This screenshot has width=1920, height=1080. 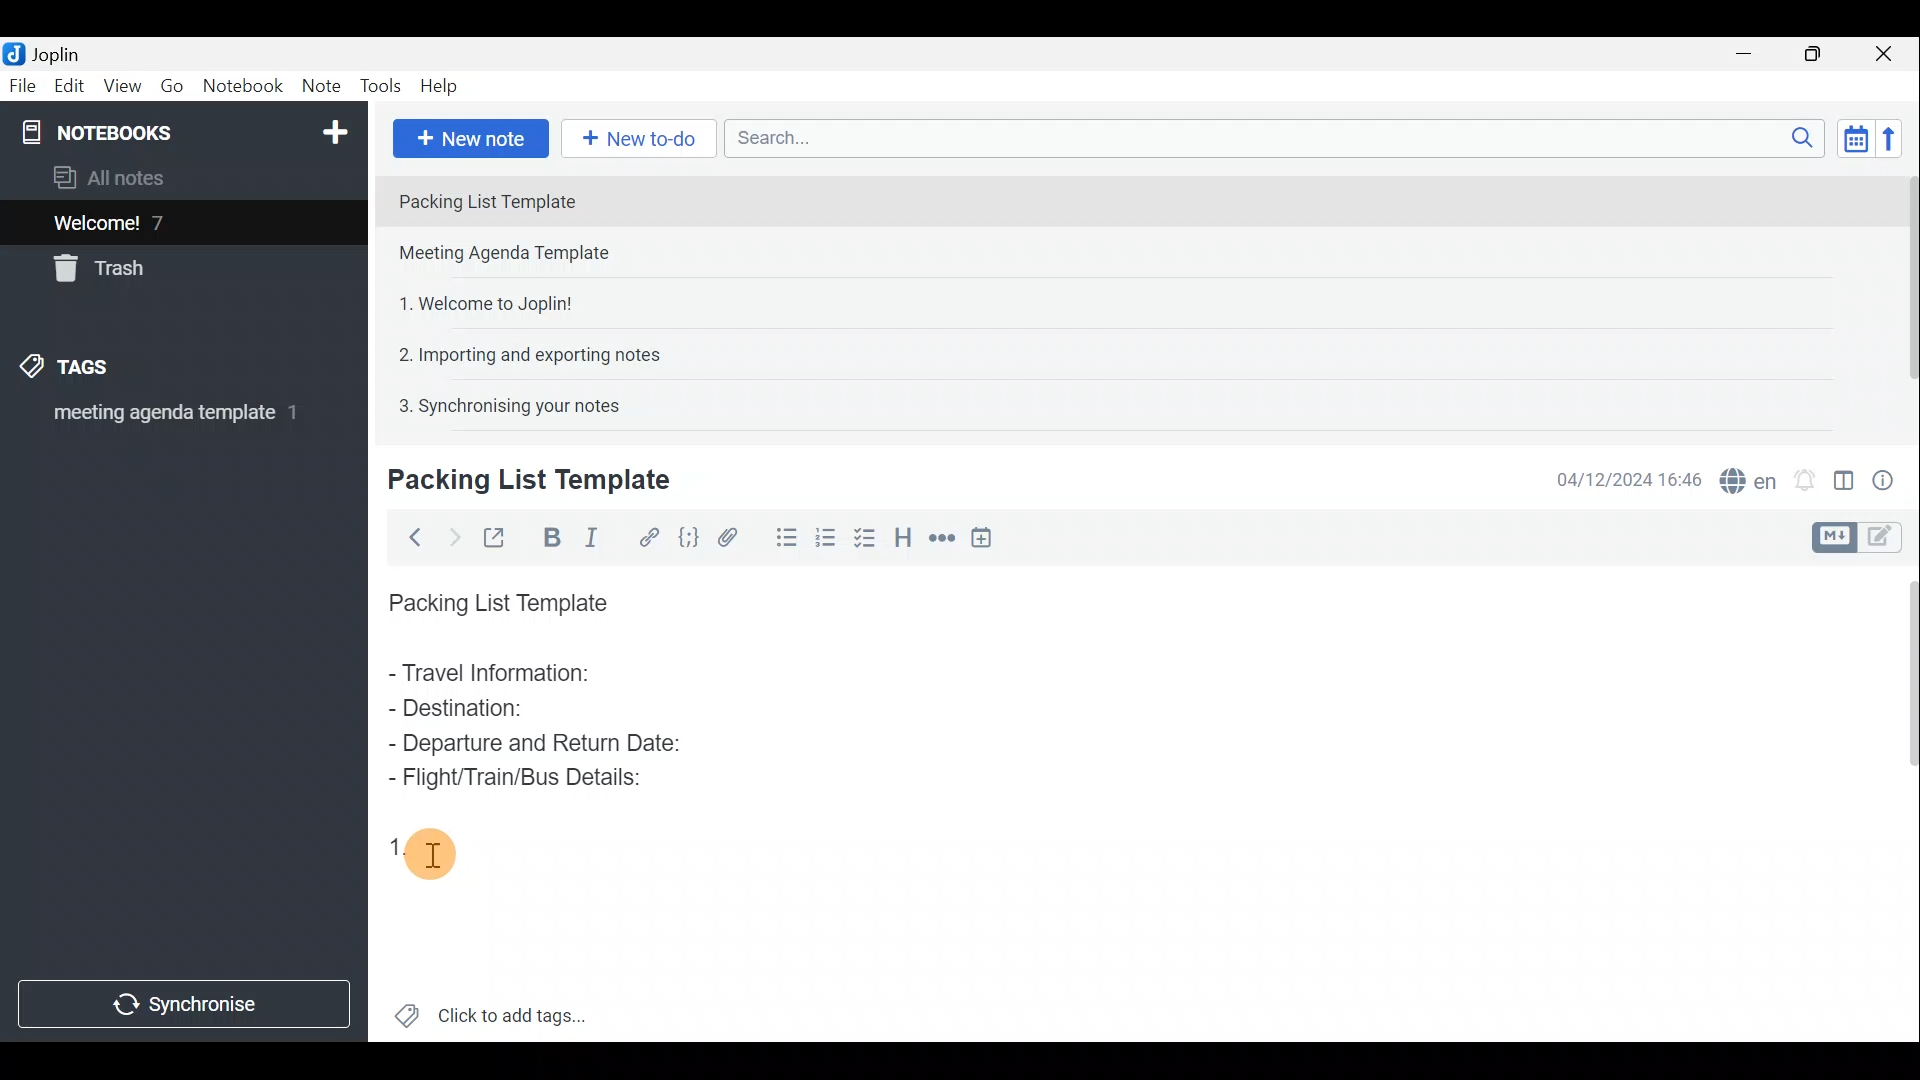 I want to click on Set alarm, so click(x=1804, y=475).